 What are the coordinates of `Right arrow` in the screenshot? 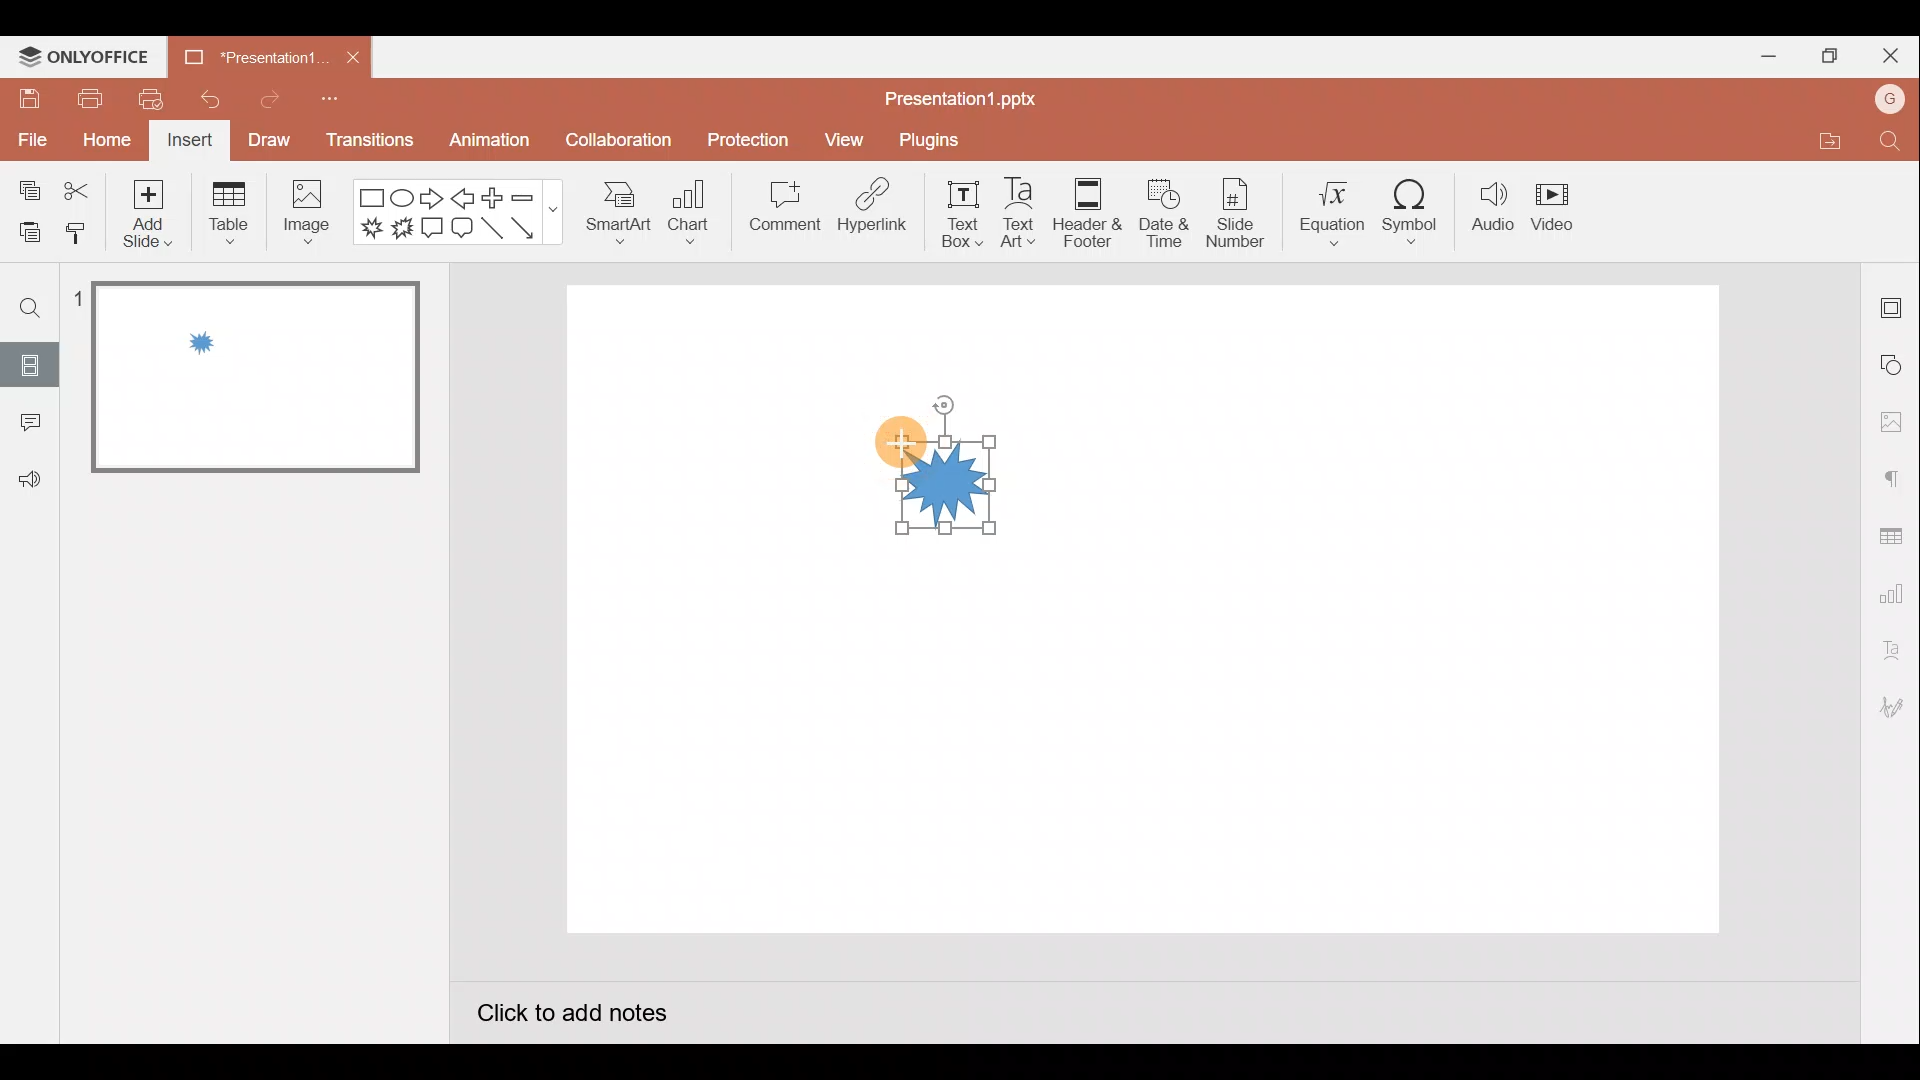 It's located at (430, 201).